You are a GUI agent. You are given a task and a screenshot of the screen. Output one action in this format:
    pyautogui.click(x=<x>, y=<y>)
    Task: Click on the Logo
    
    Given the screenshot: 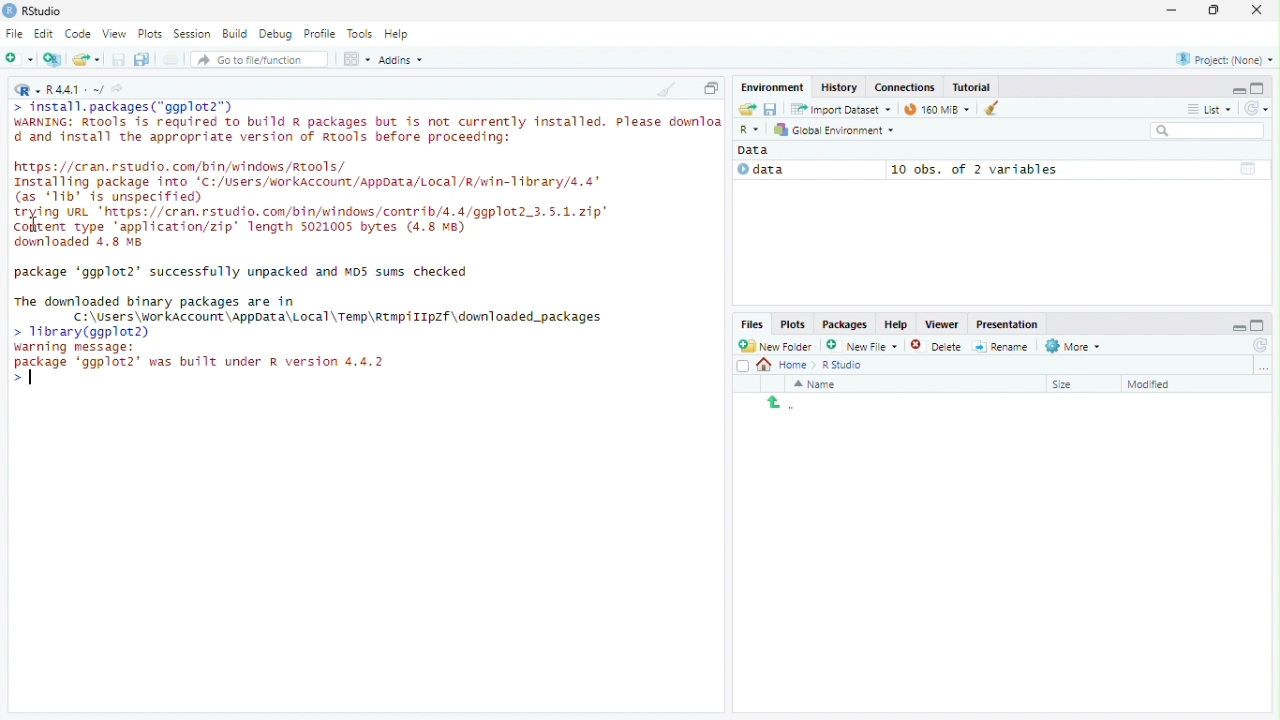 What is the action you would take?
    pyautogui.click(x=9, y=11)
    